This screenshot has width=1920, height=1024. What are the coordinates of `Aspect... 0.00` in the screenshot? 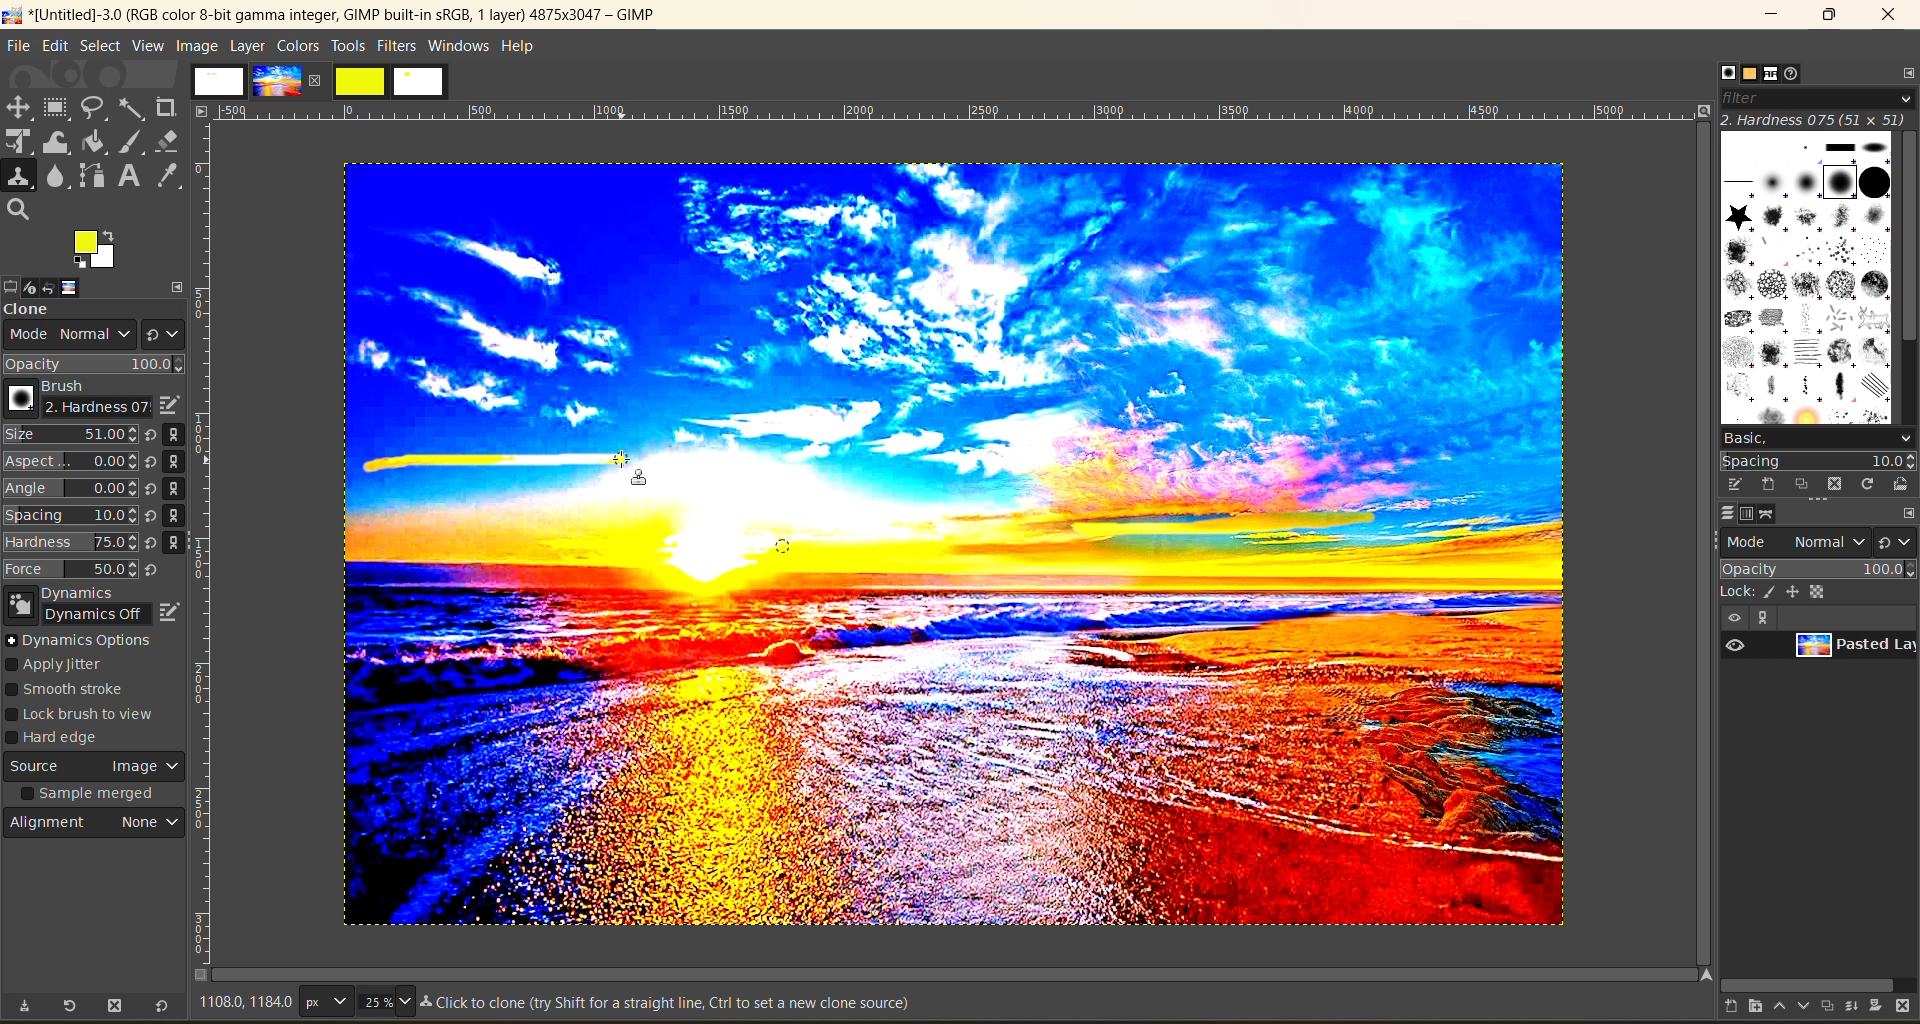 It's located at (71, 462).